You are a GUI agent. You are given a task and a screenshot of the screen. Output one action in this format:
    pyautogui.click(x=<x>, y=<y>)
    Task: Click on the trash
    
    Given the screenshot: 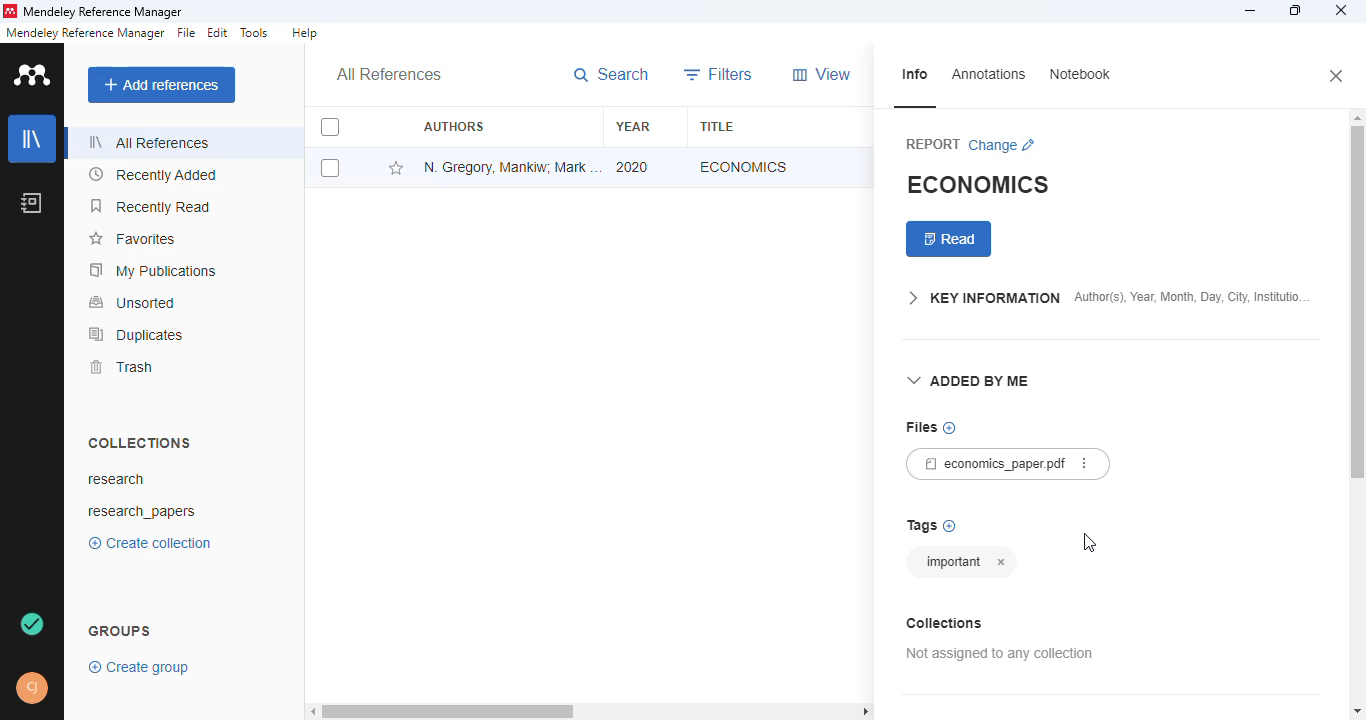 What is the action you would take?
    pyautogui.click(x=120, y=368)
    